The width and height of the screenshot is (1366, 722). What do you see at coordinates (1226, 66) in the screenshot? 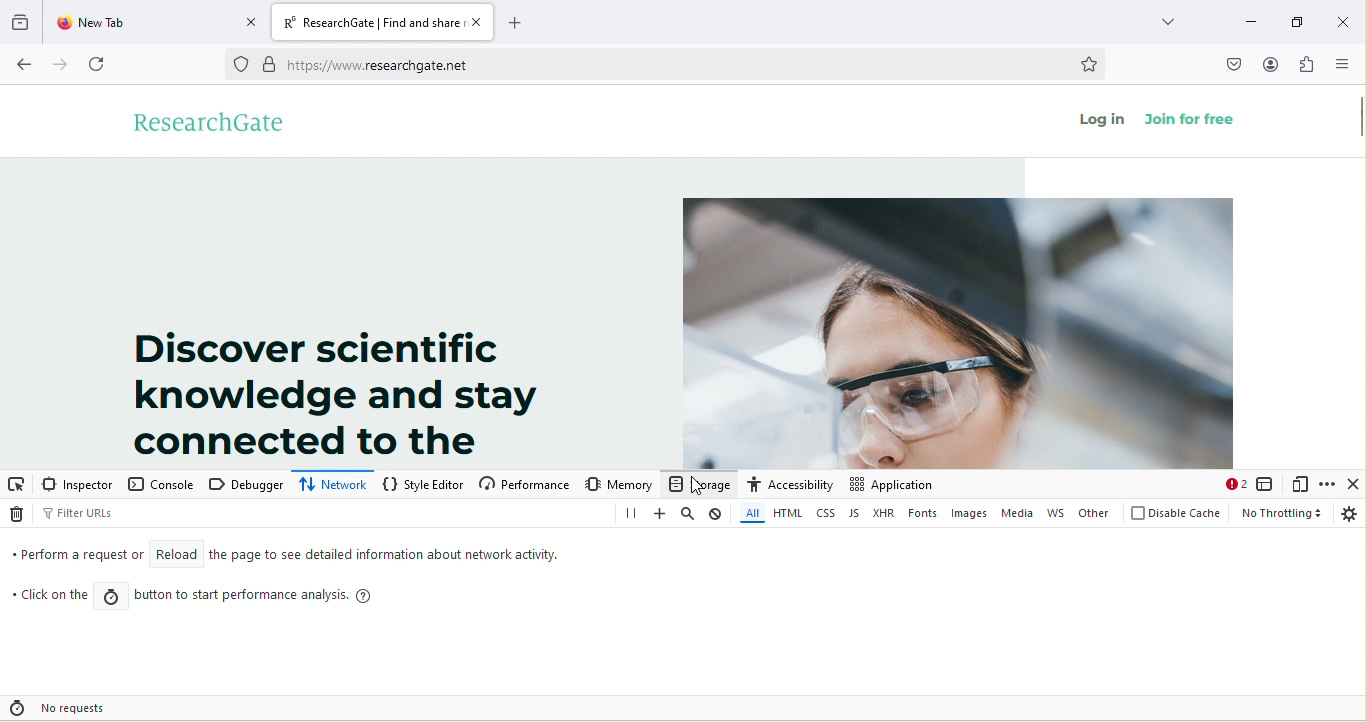
I see `save to pocket` at bounding box center [1226, 66].